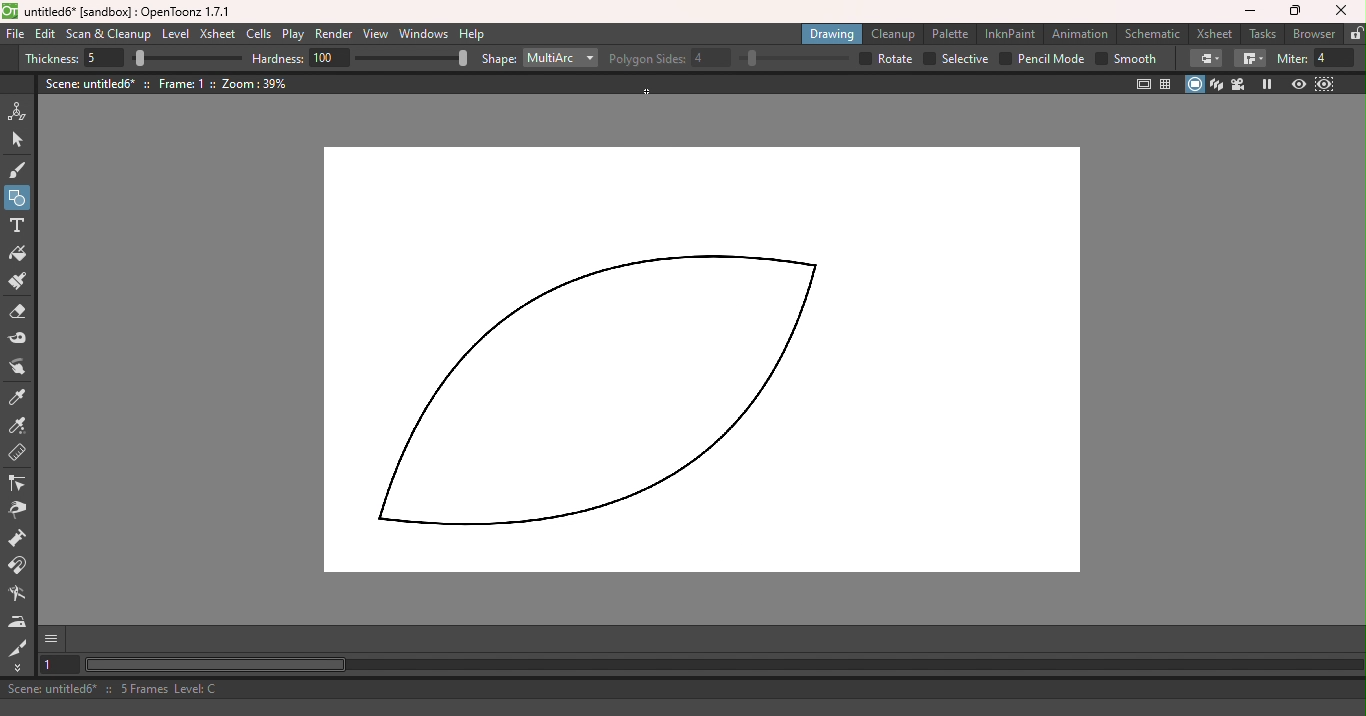 The image size is (1366, 716). What do you see at coordinates (1292, 13) in the screenshot?
I see `Maximize` at bounding box center [1292, 13].